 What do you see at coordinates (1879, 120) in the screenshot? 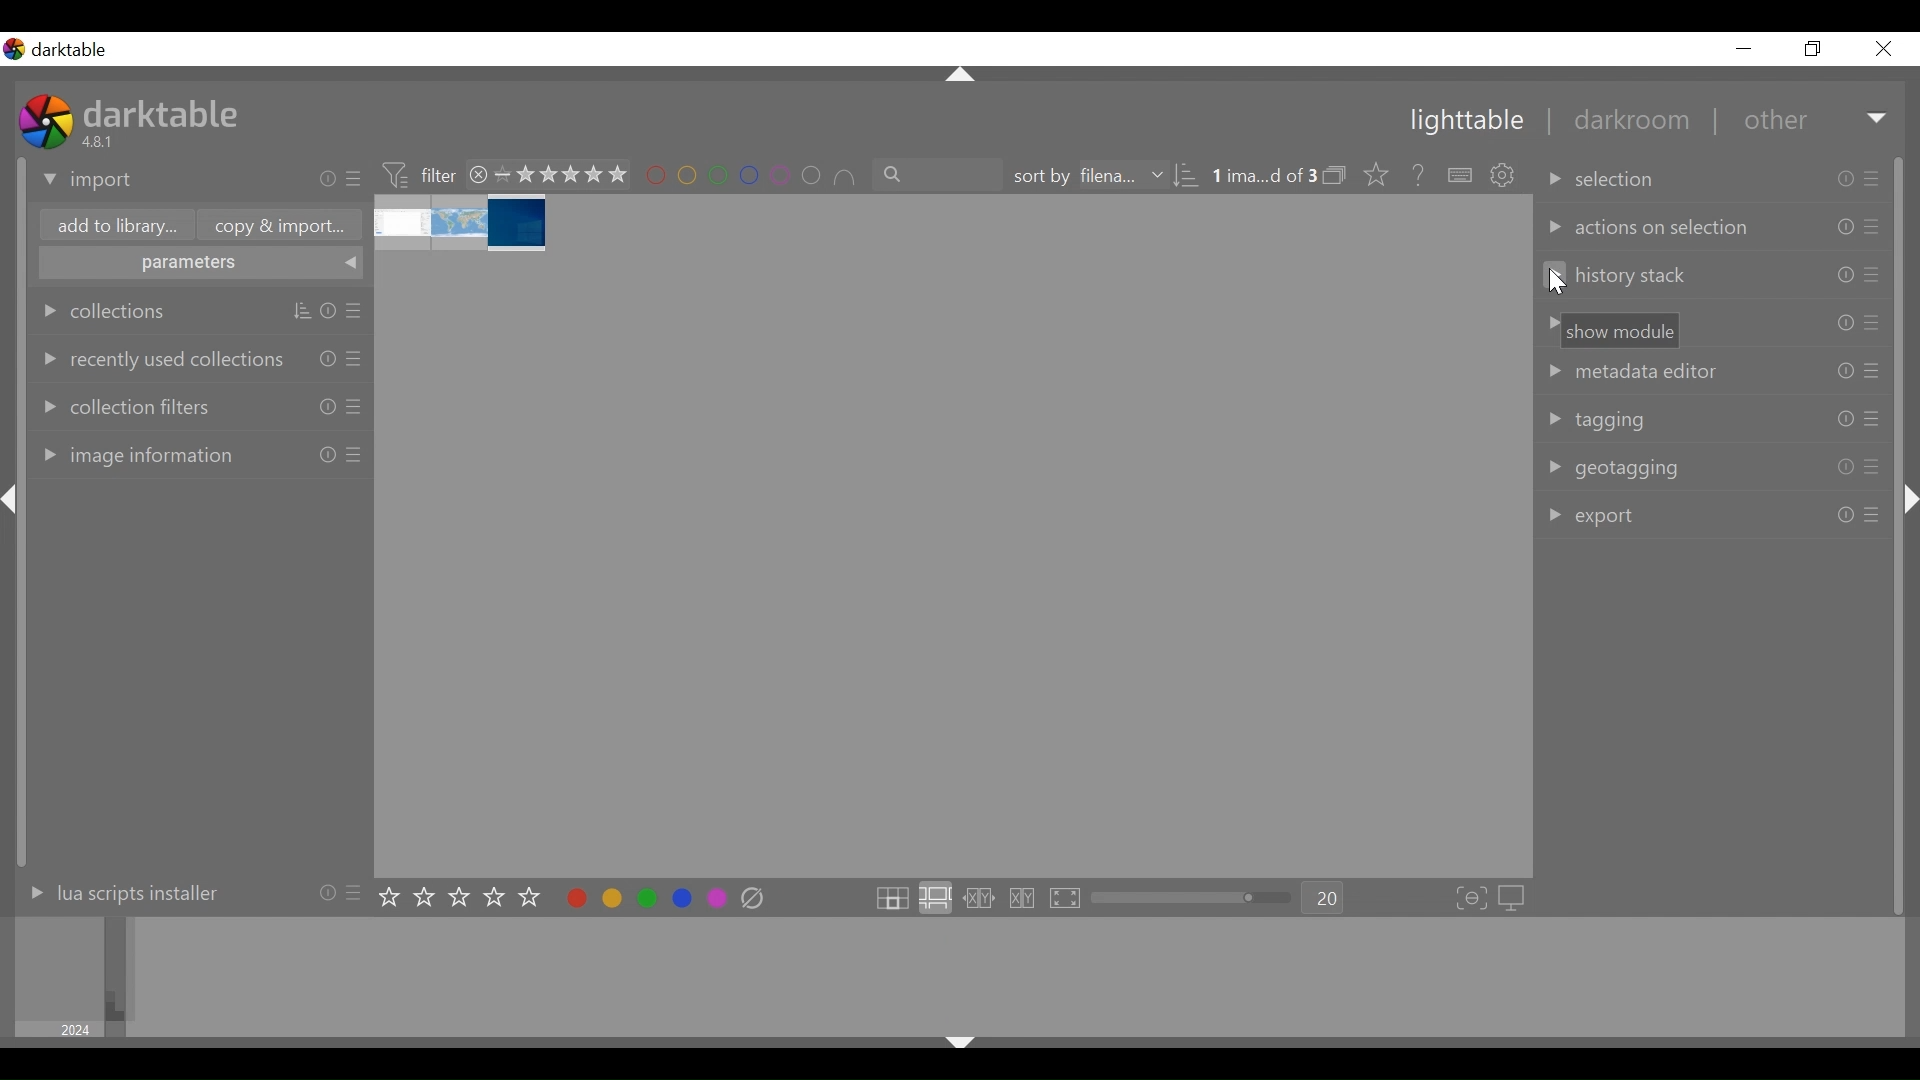
I see `Expand` at bounding box center [1879, 120].